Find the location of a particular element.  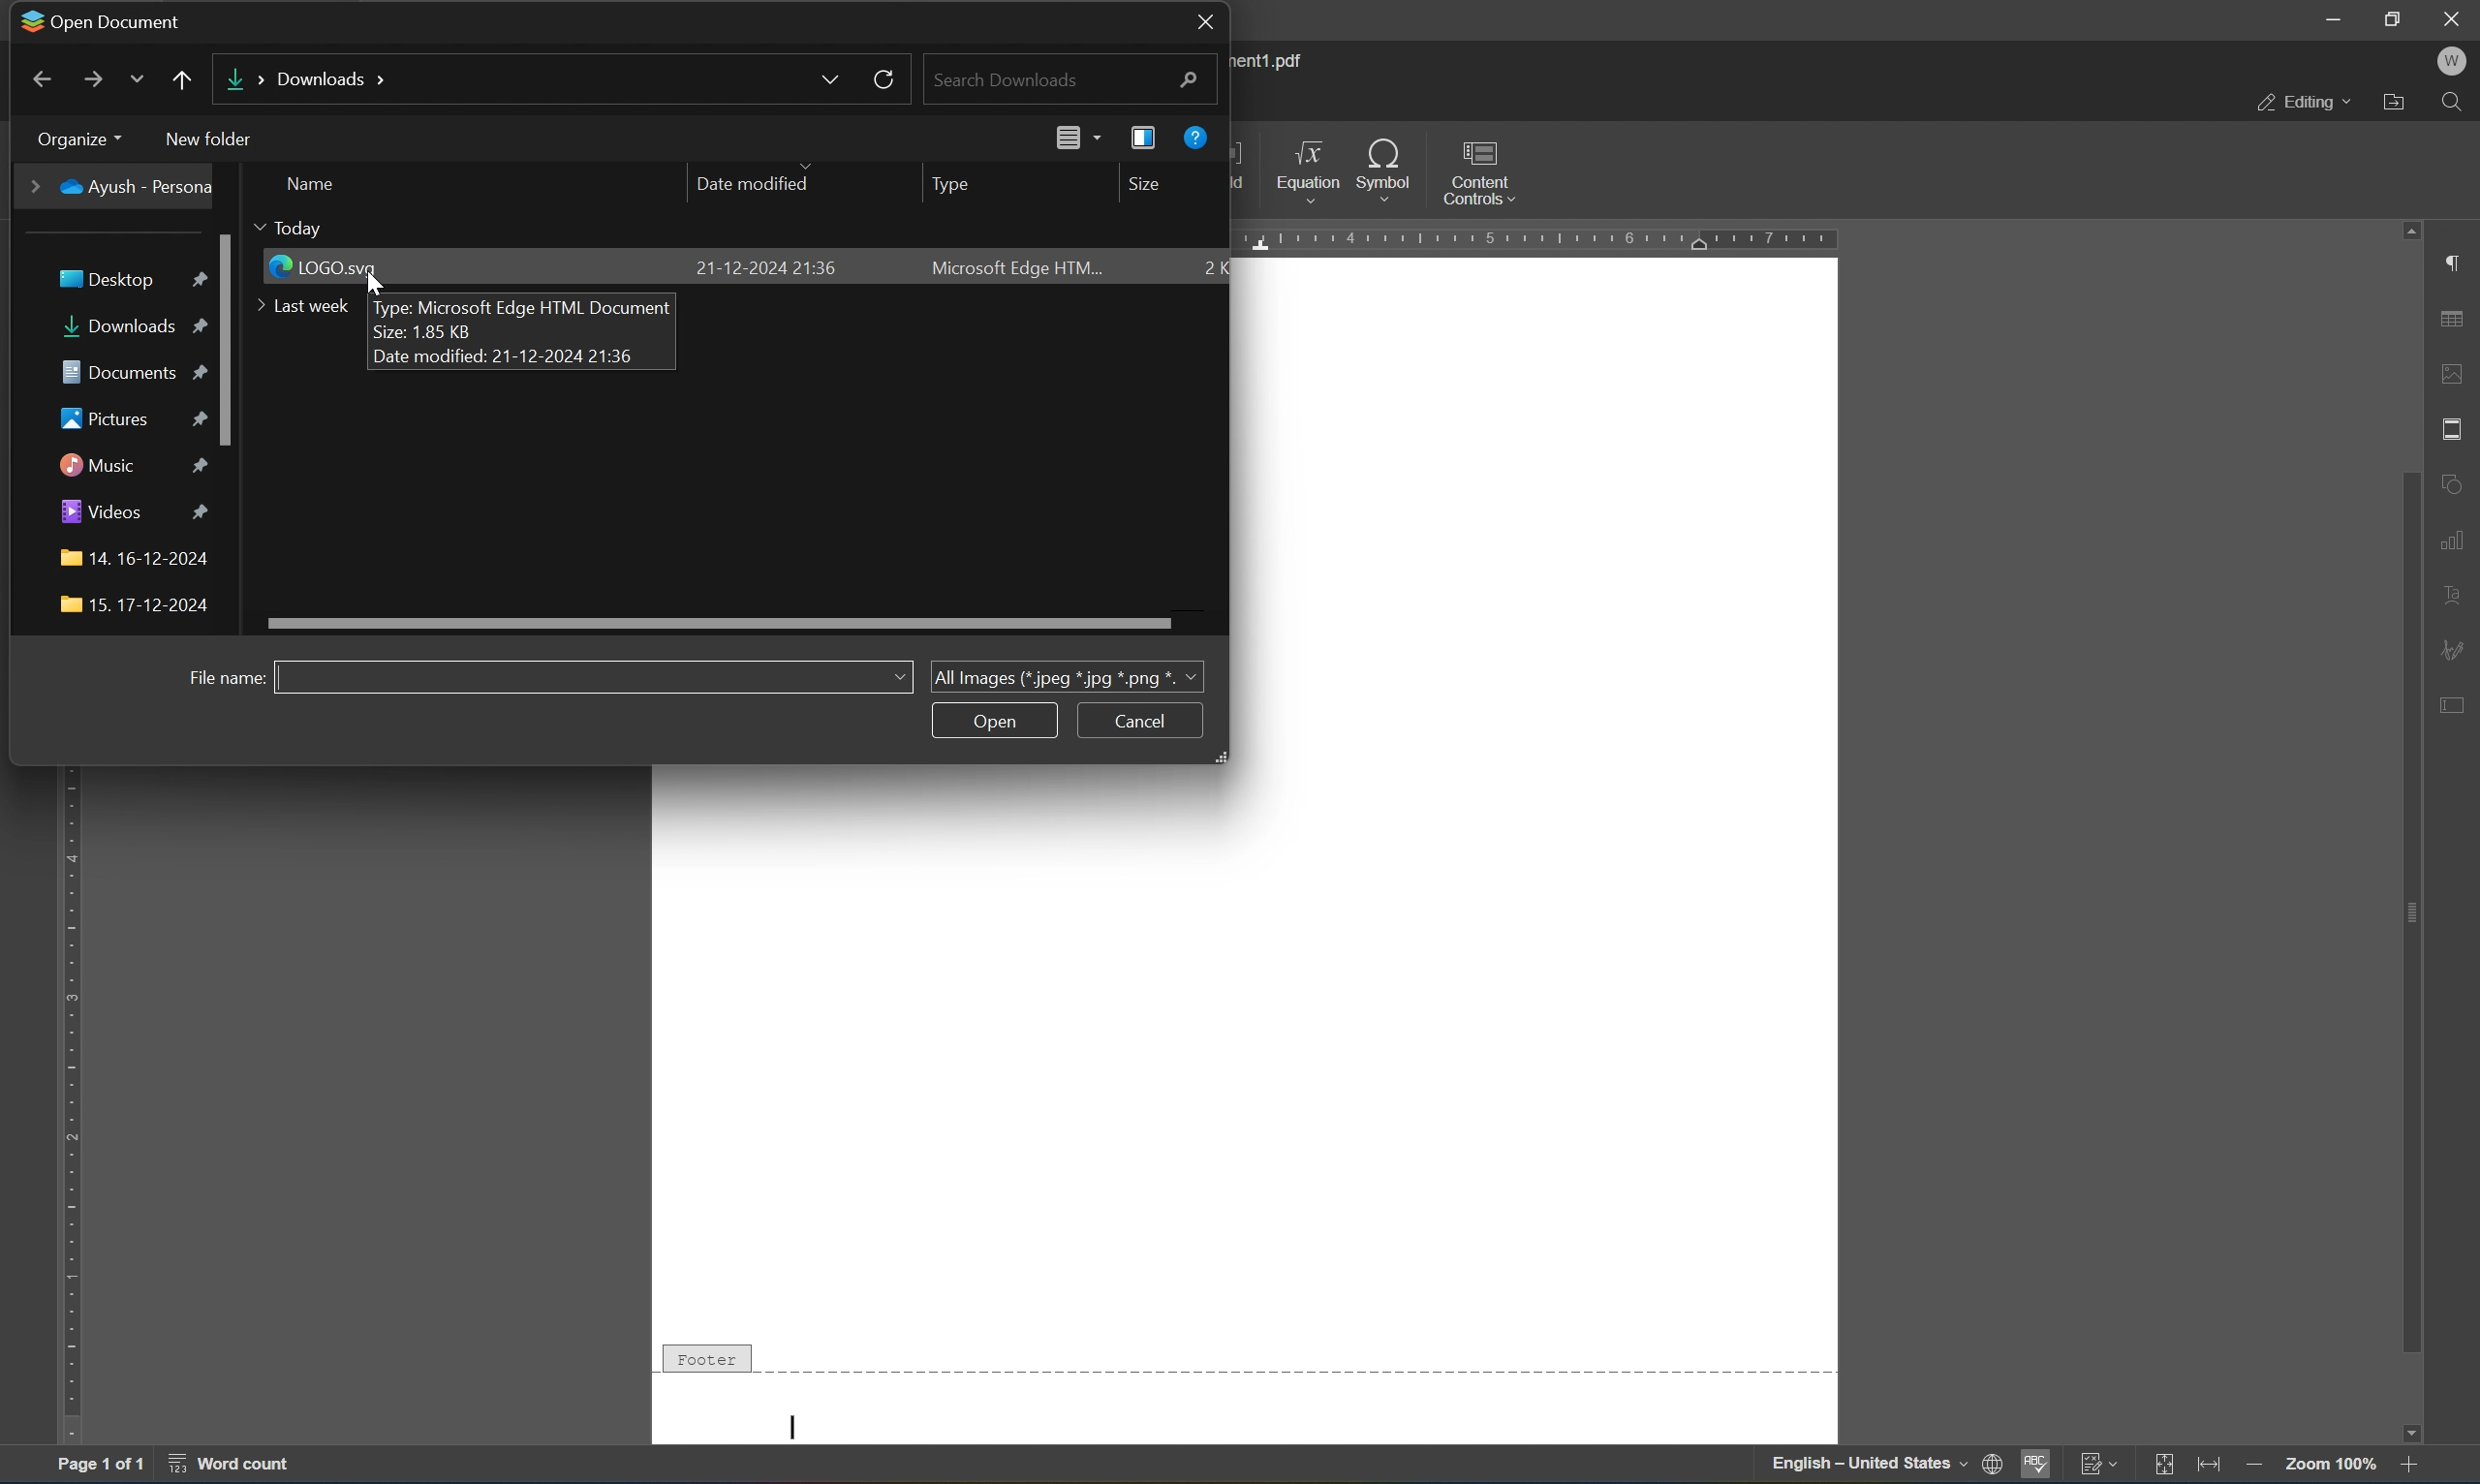

close is located at coordinates (1203, 24).